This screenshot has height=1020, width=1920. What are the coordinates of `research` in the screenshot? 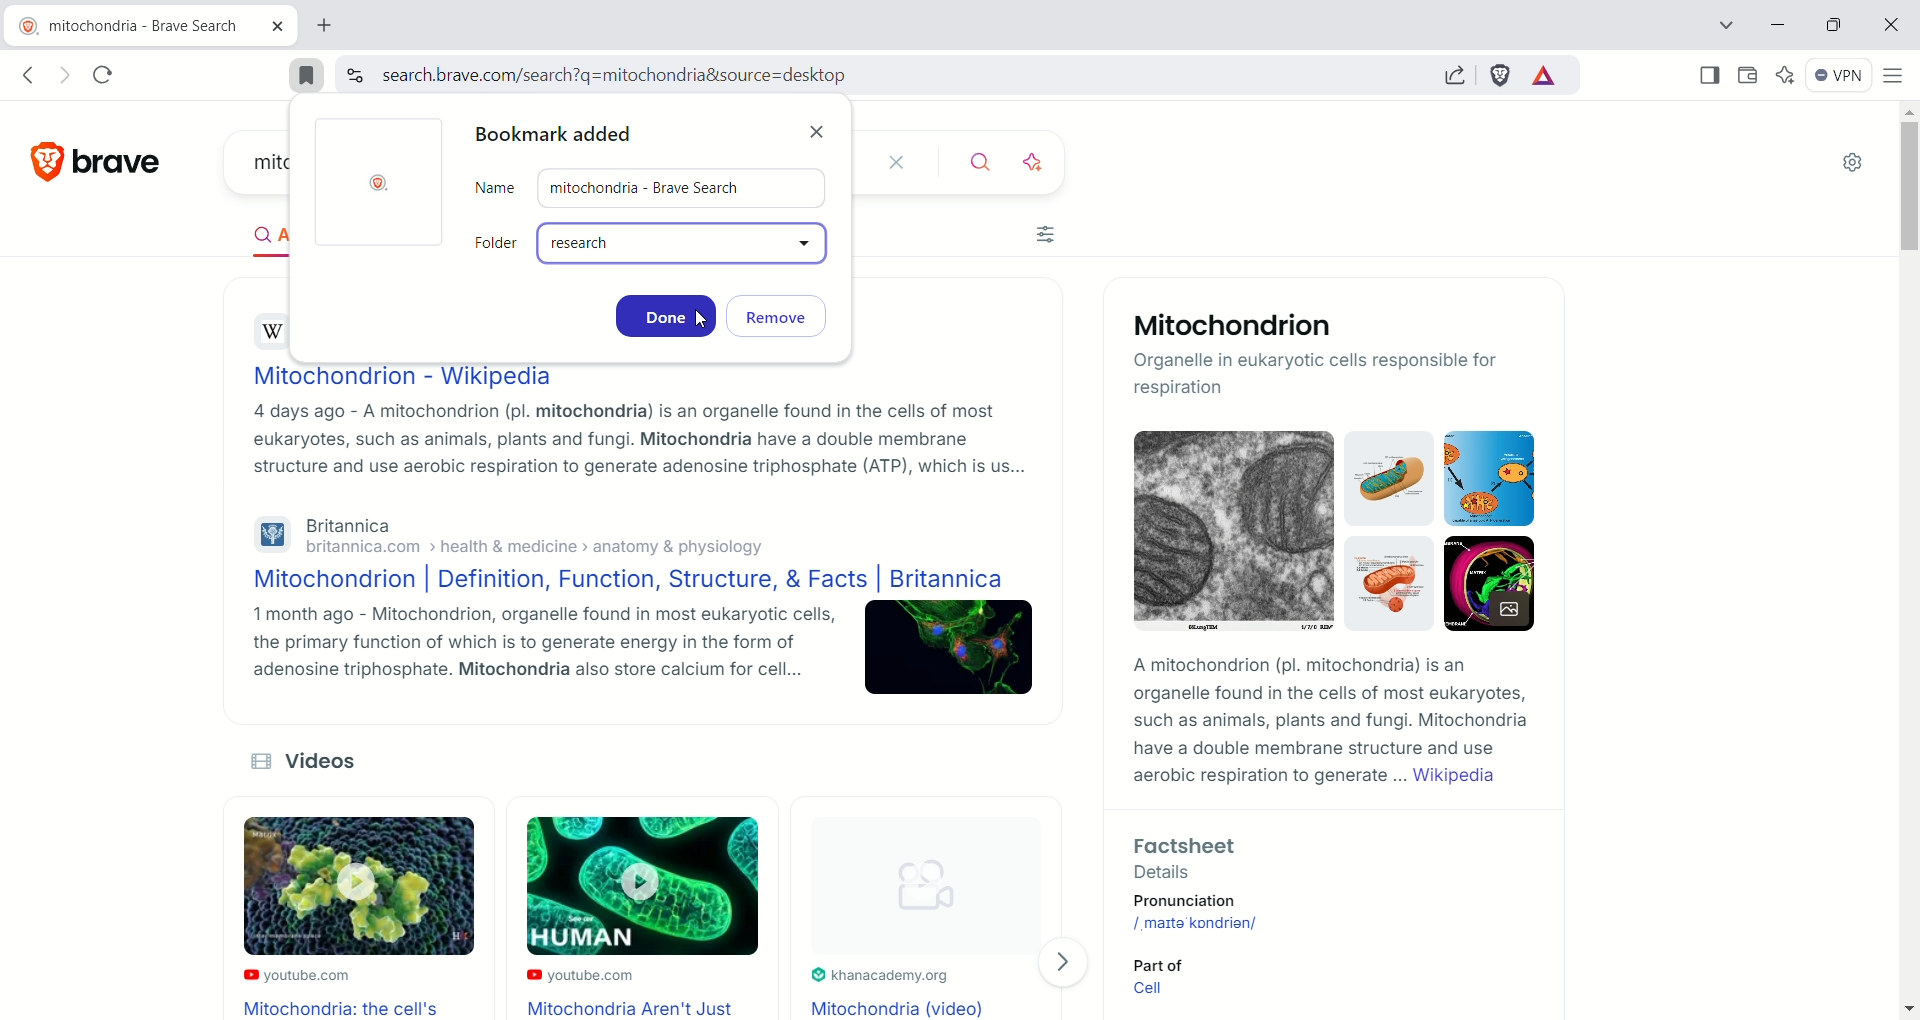 It's located at (687, 247).